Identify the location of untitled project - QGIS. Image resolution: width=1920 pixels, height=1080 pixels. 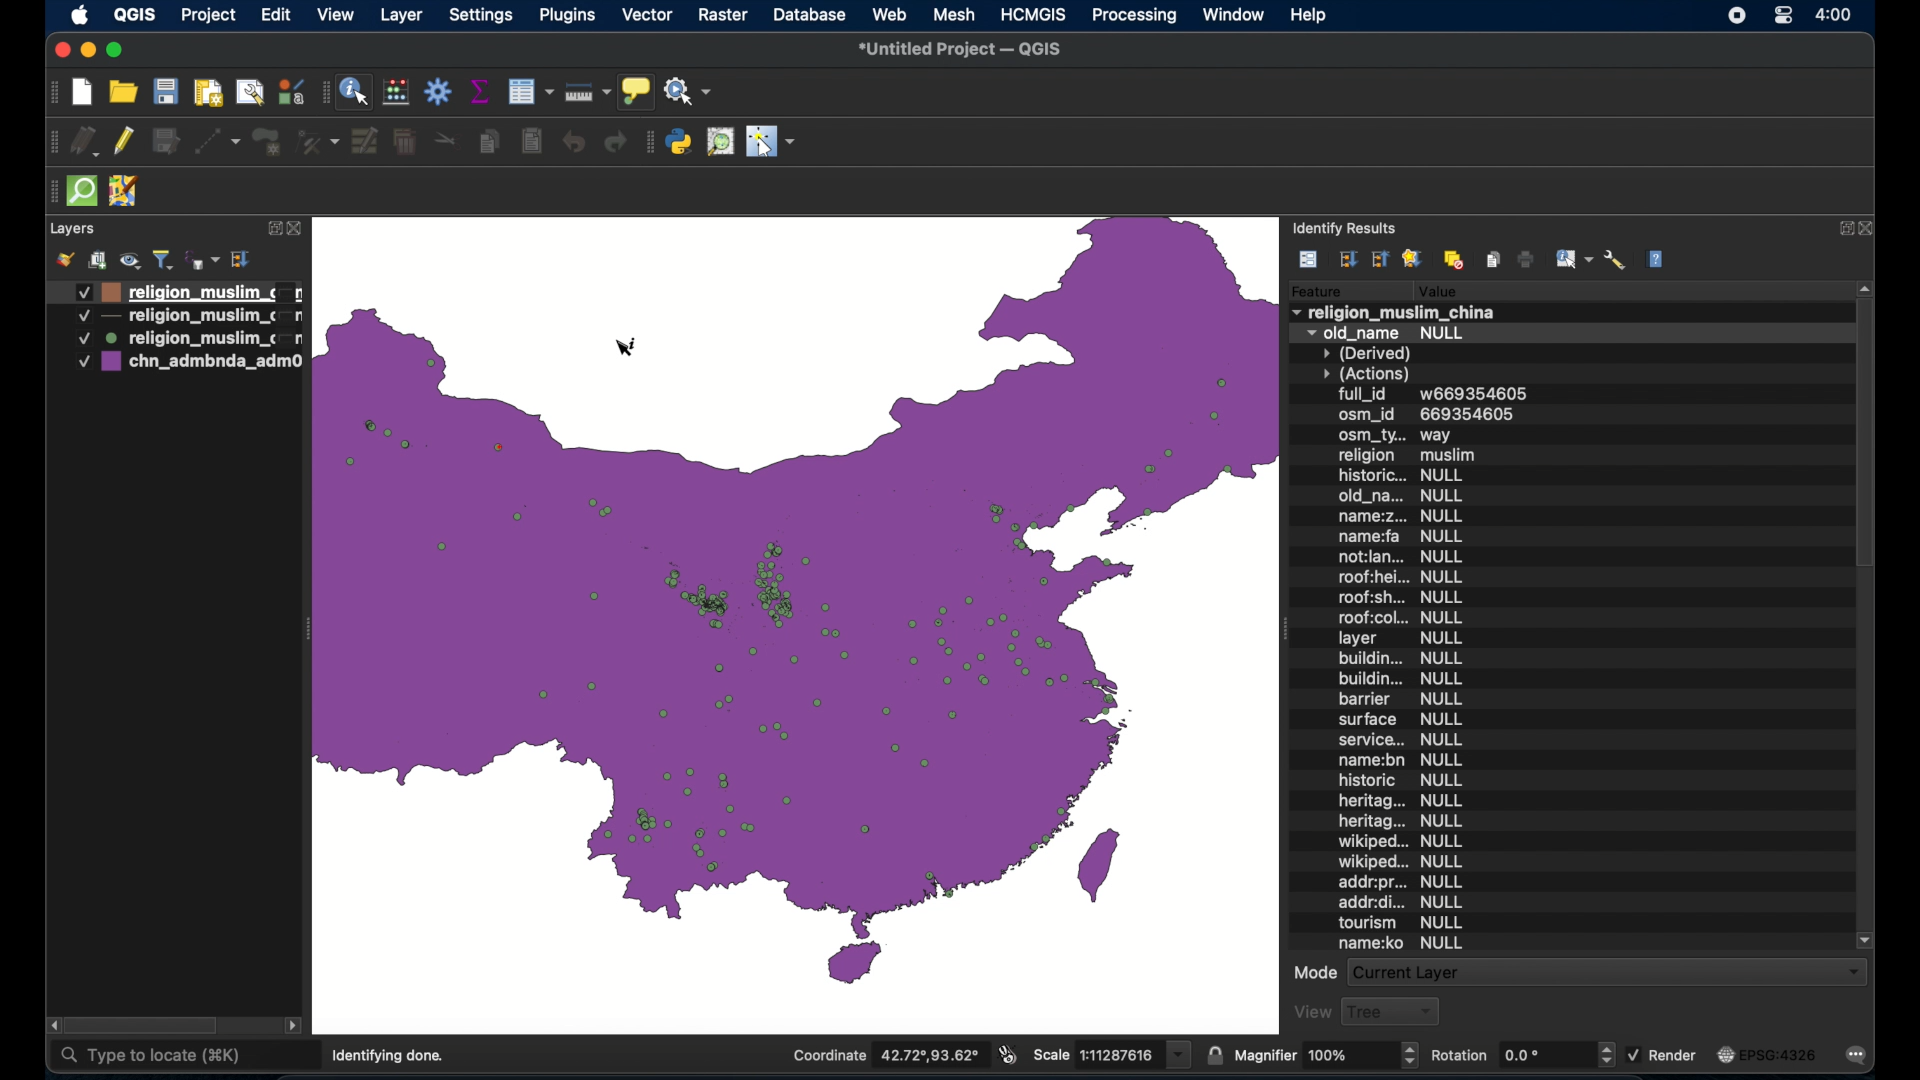
(959, 52).